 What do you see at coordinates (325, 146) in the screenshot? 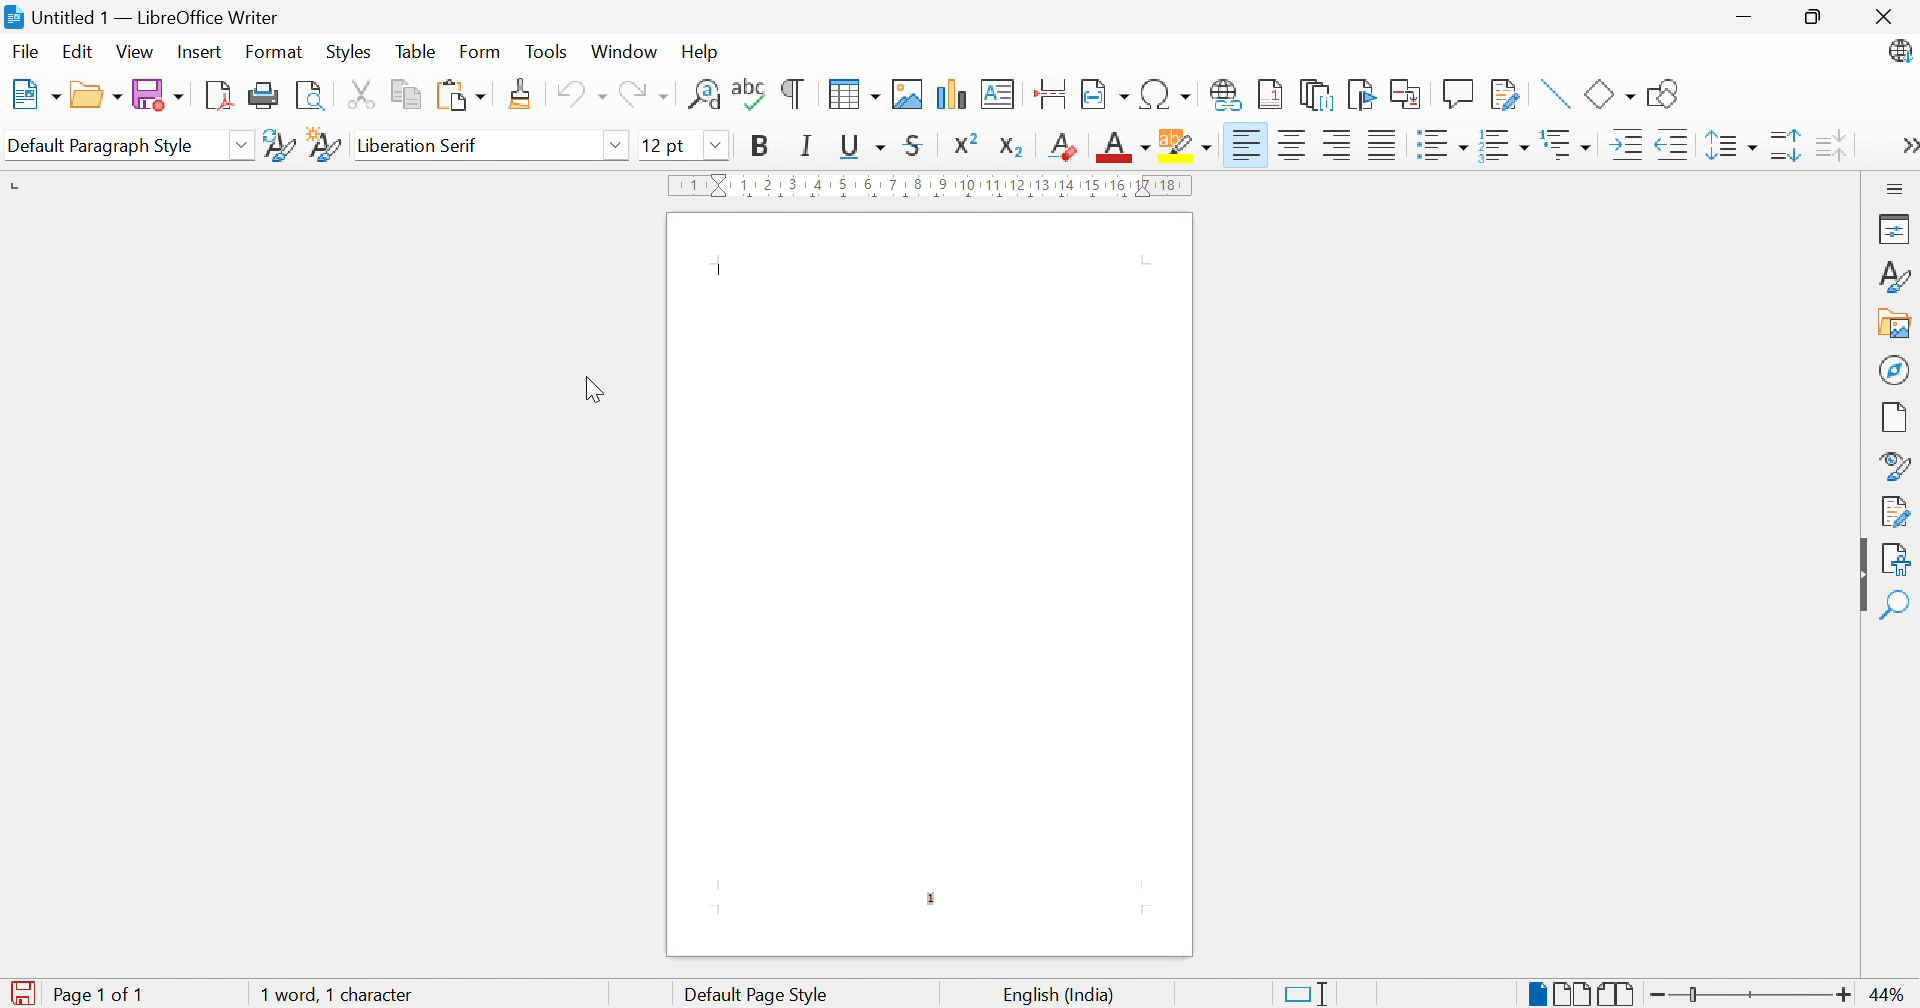
I see `New style from selection` at bounding box center [325, 146].